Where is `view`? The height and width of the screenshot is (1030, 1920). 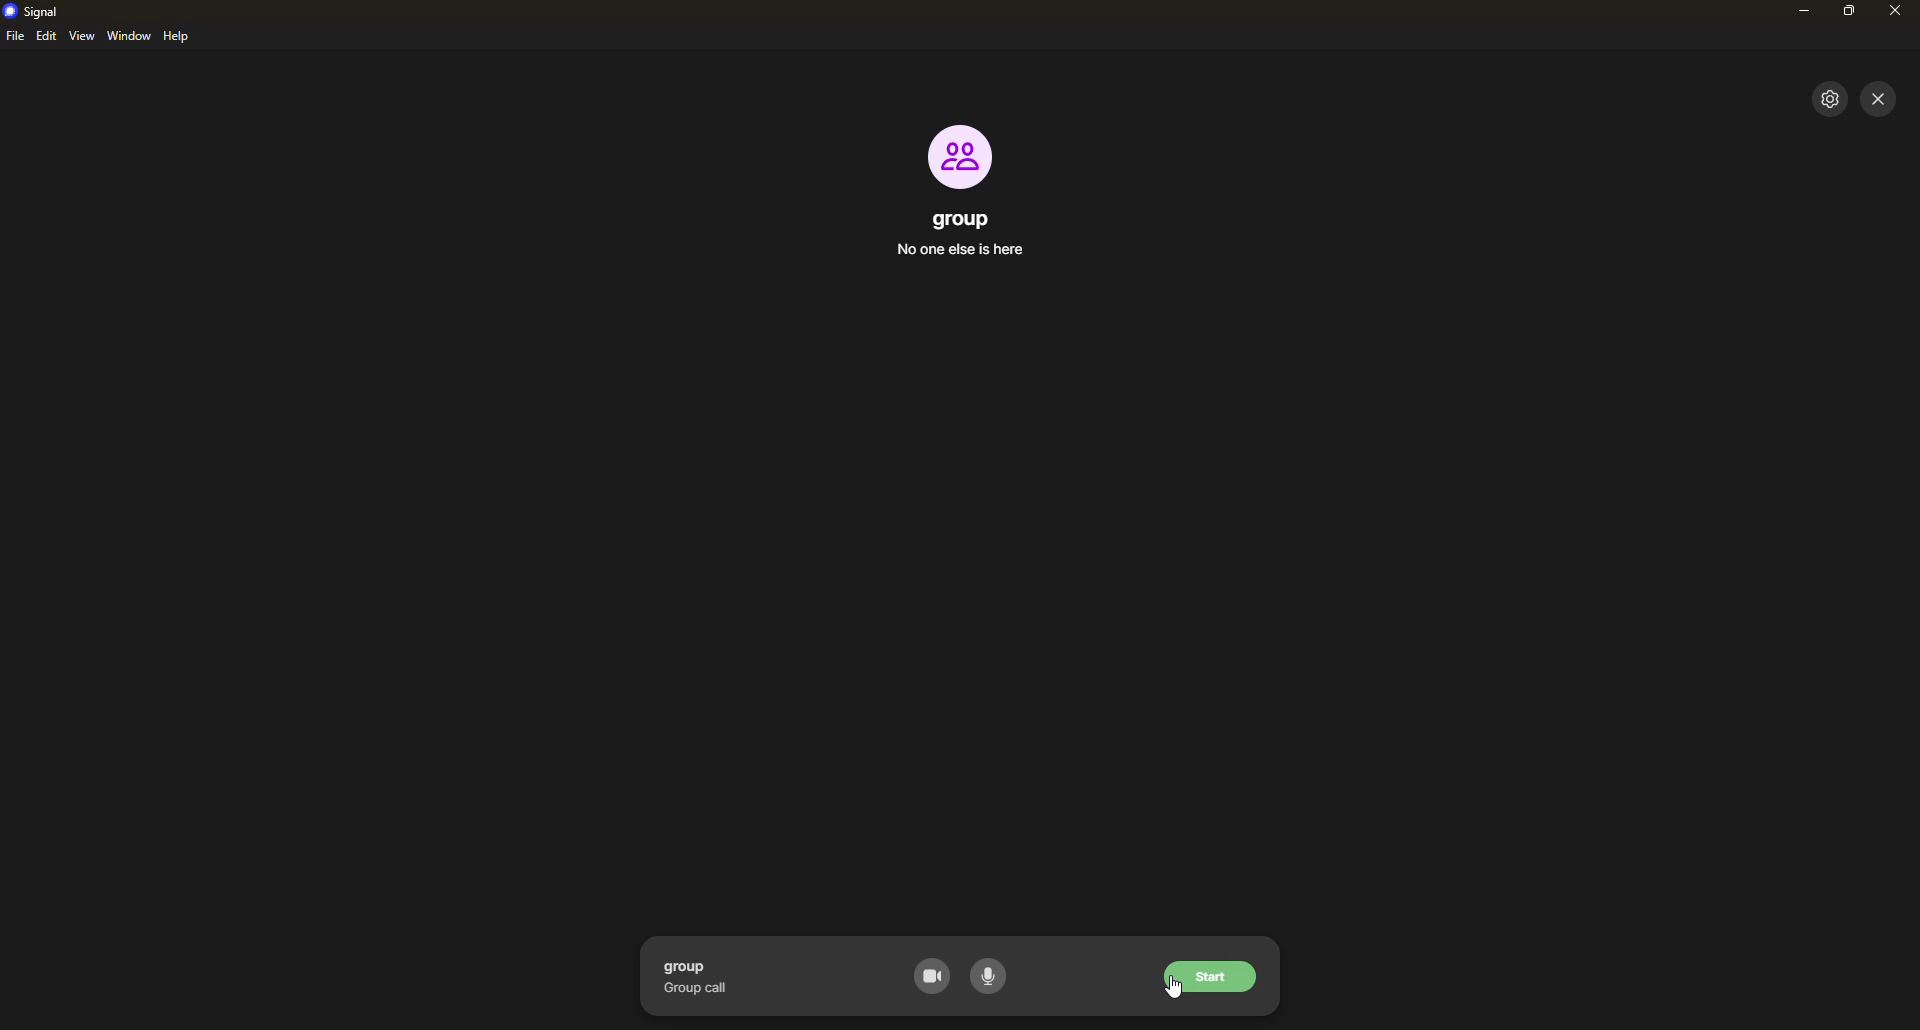 view is located at coordinates (82, 36).